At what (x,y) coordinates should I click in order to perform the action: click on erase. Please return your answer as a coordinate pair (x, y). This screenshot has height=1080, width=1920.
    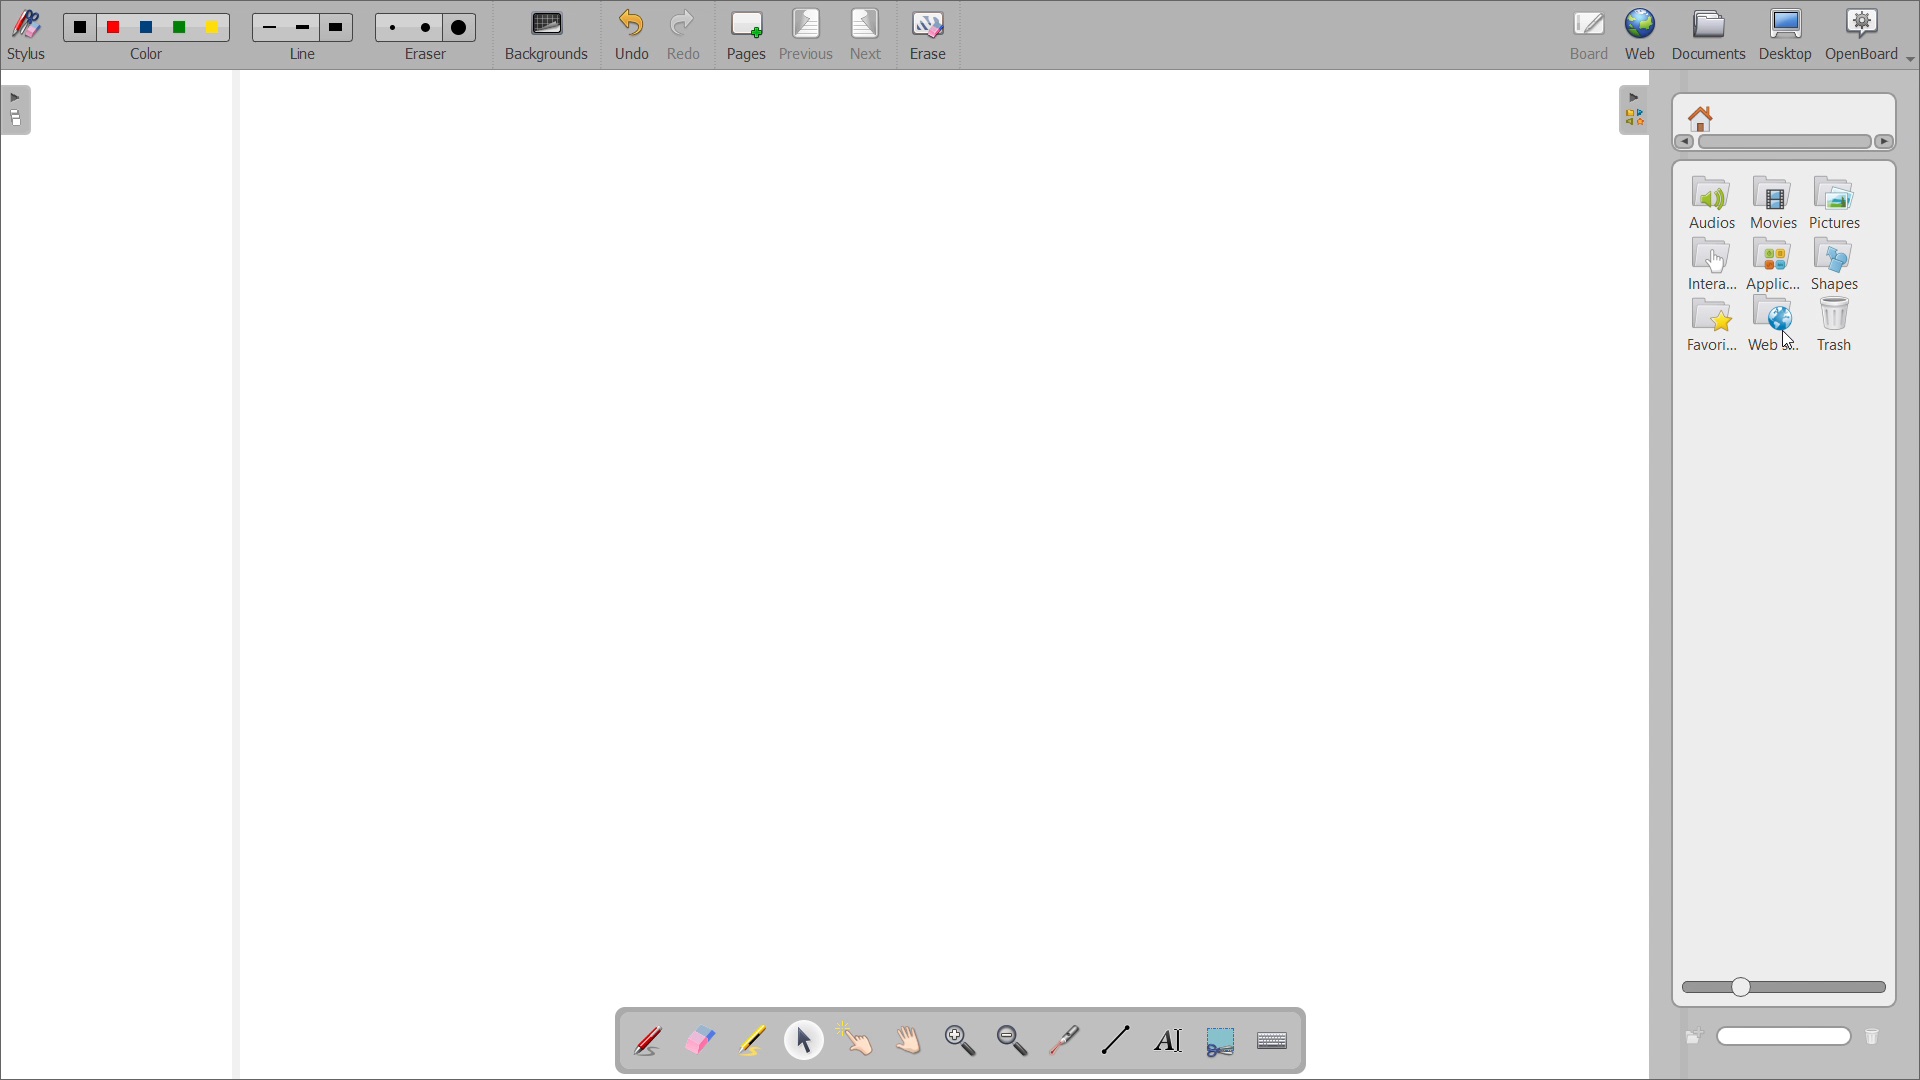
    Looking at the image, I should click on (927, 34).